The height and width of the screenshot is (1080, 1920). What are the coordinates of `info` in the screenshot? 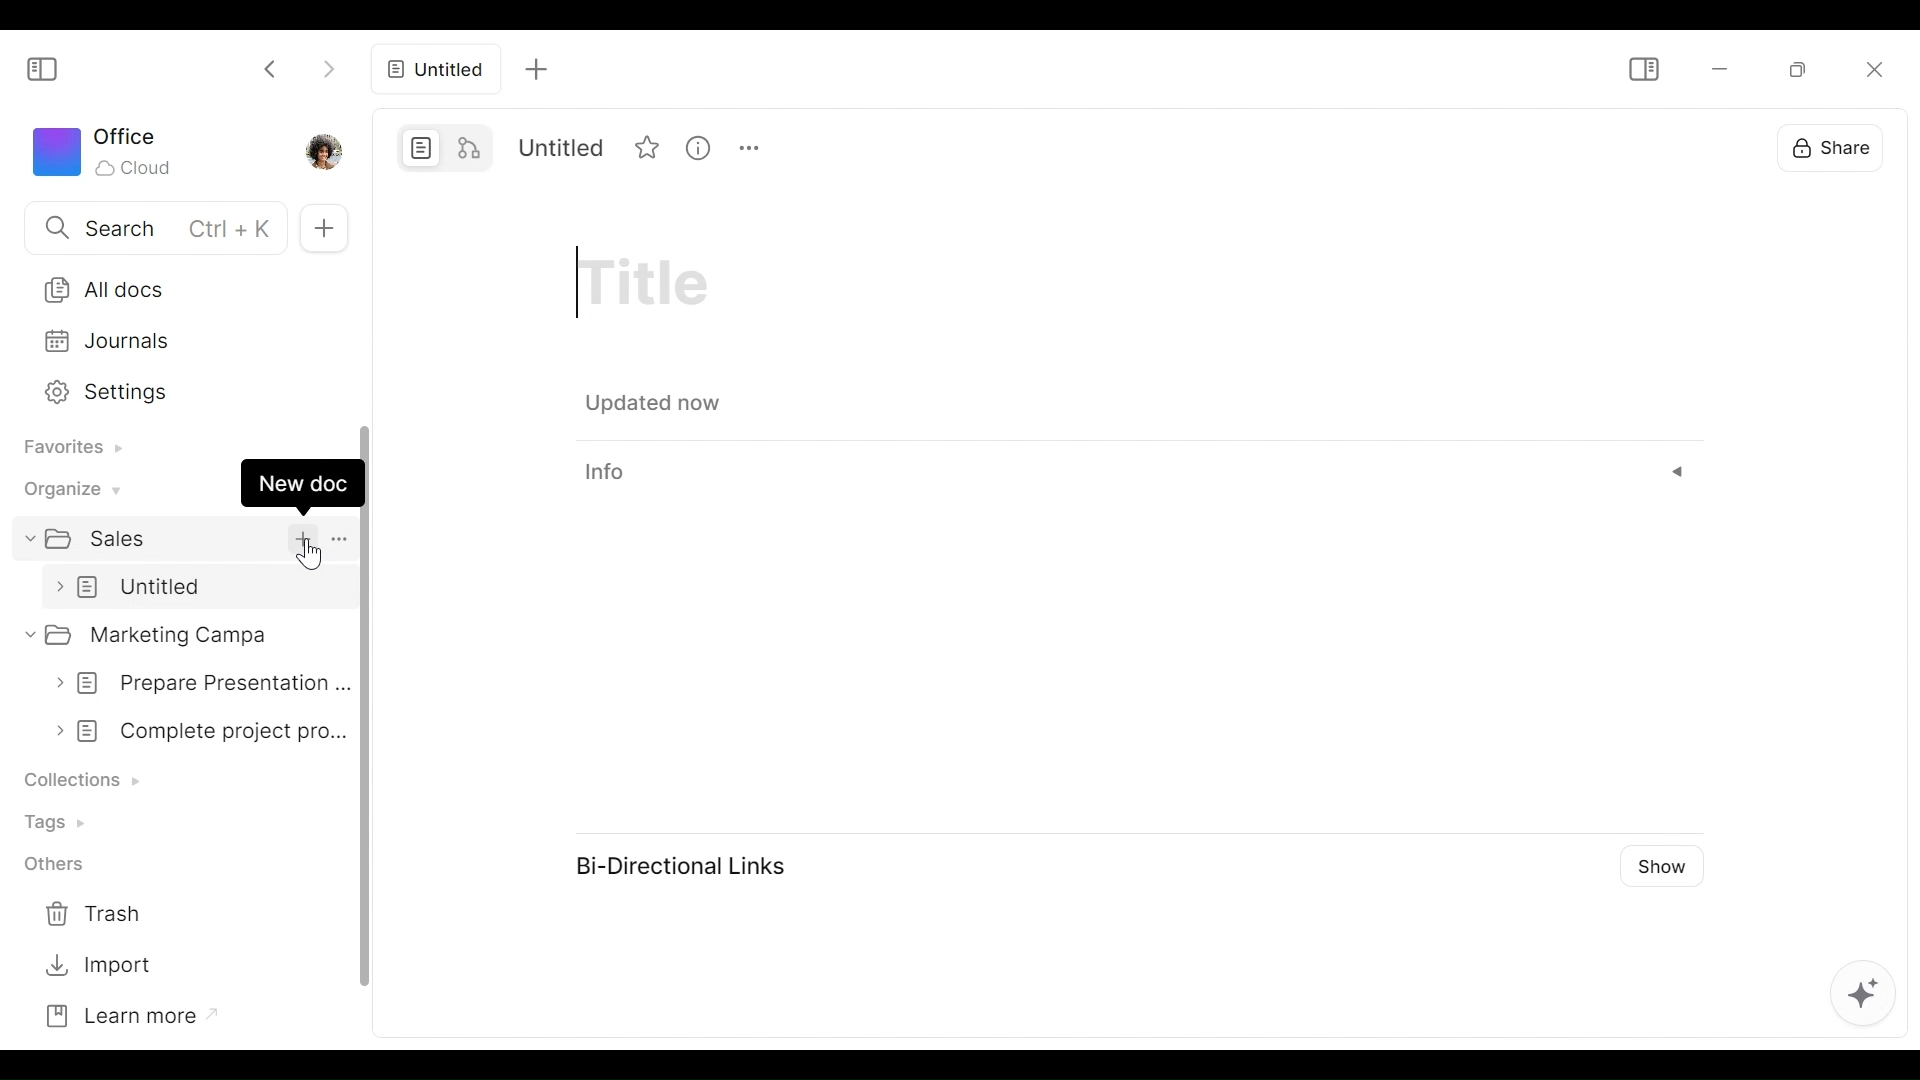 It's located at (1139, 469).